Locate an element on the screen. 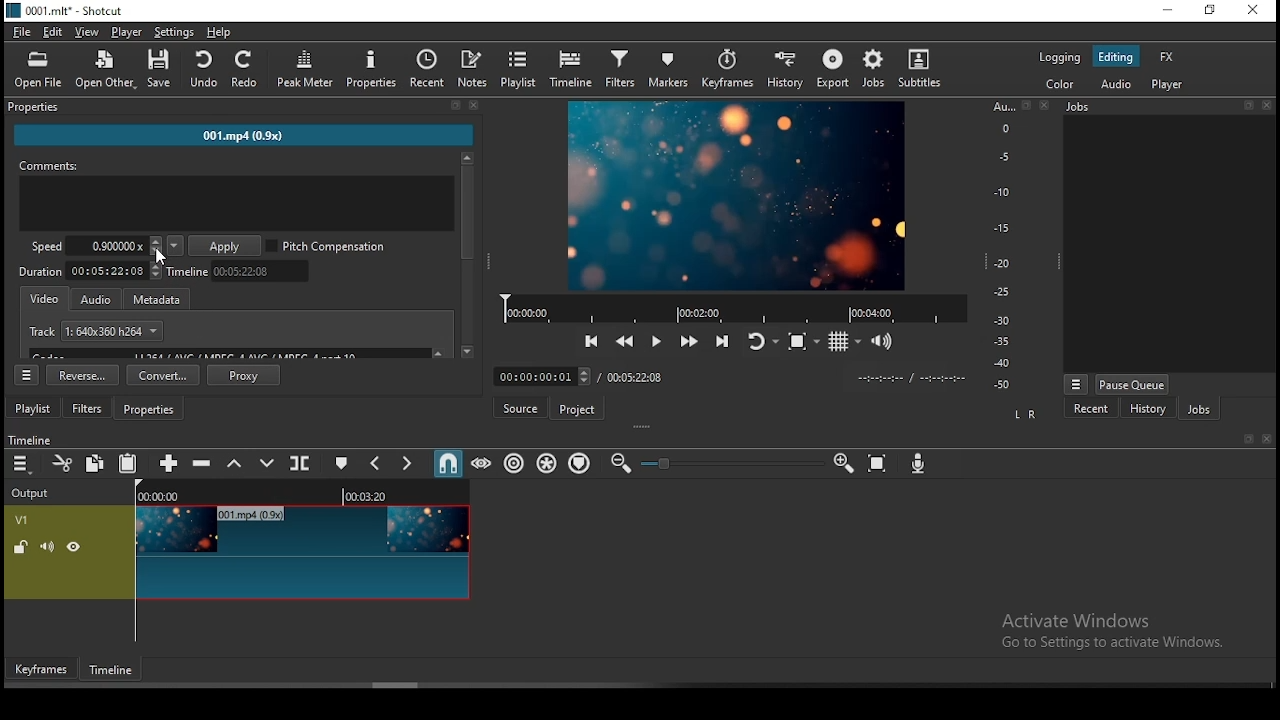 The width and height of the screenshot is (1280, 720). restore is located at coordinates (1213, 10).